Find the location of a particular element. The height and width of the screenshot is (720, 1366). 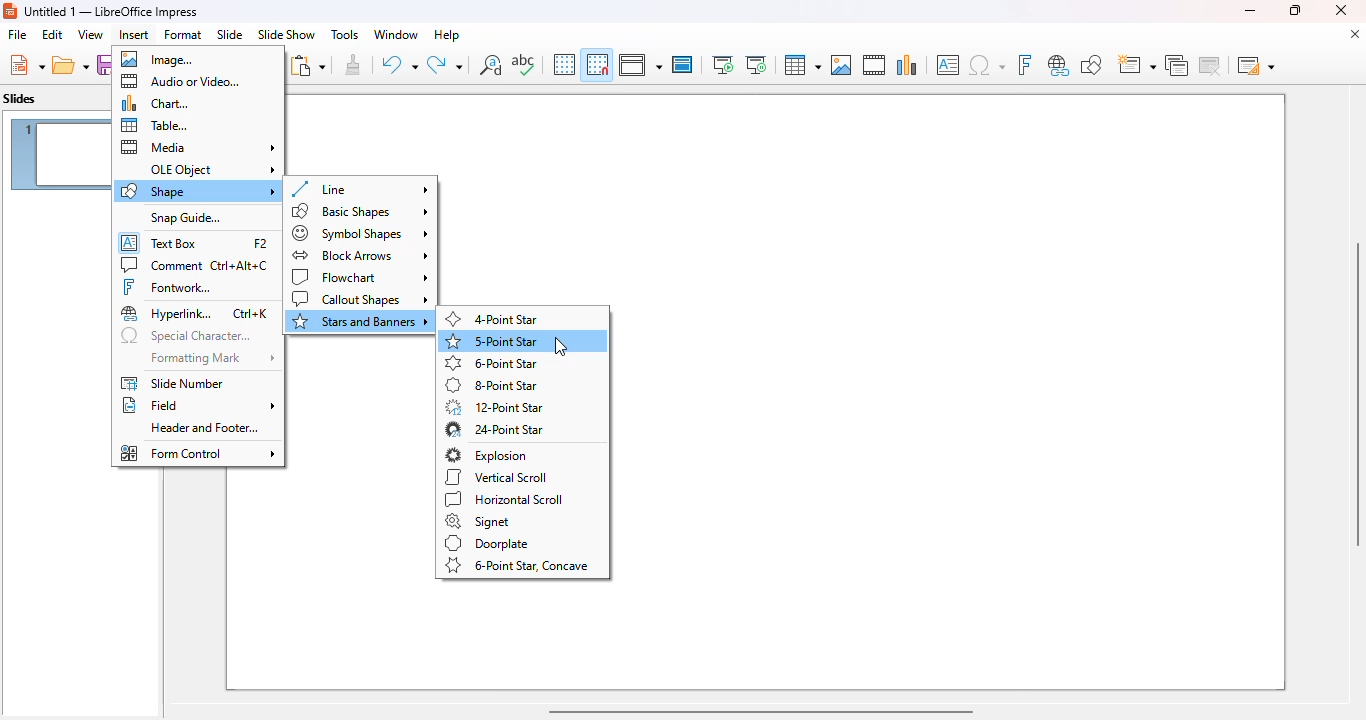

slide show is located at coordinates (286, 35).